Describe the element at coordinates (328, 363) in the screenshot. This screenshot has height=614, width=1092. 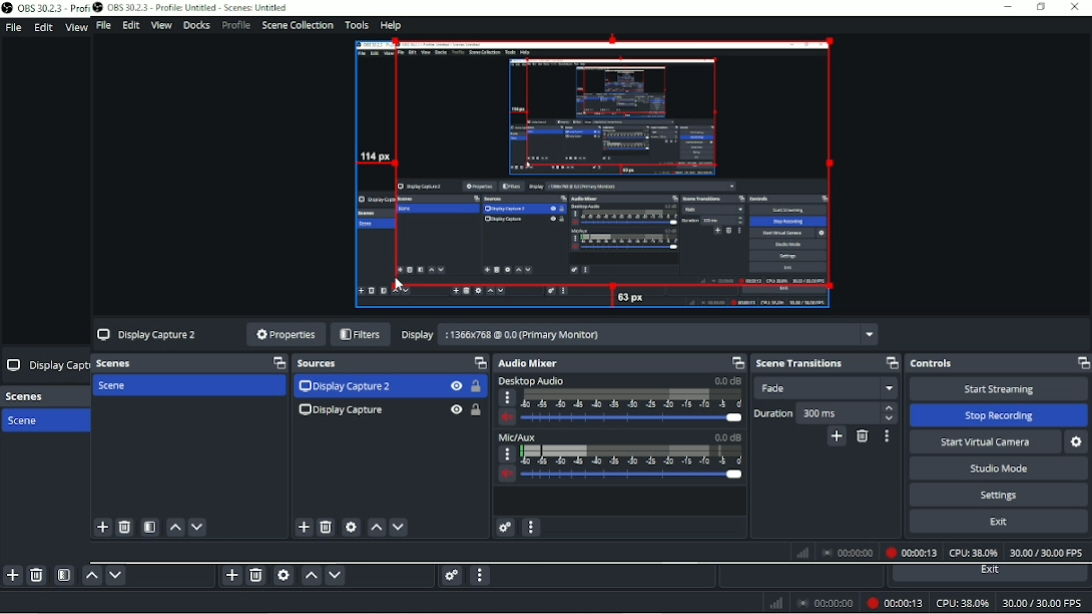
I see `Sources` at that location.